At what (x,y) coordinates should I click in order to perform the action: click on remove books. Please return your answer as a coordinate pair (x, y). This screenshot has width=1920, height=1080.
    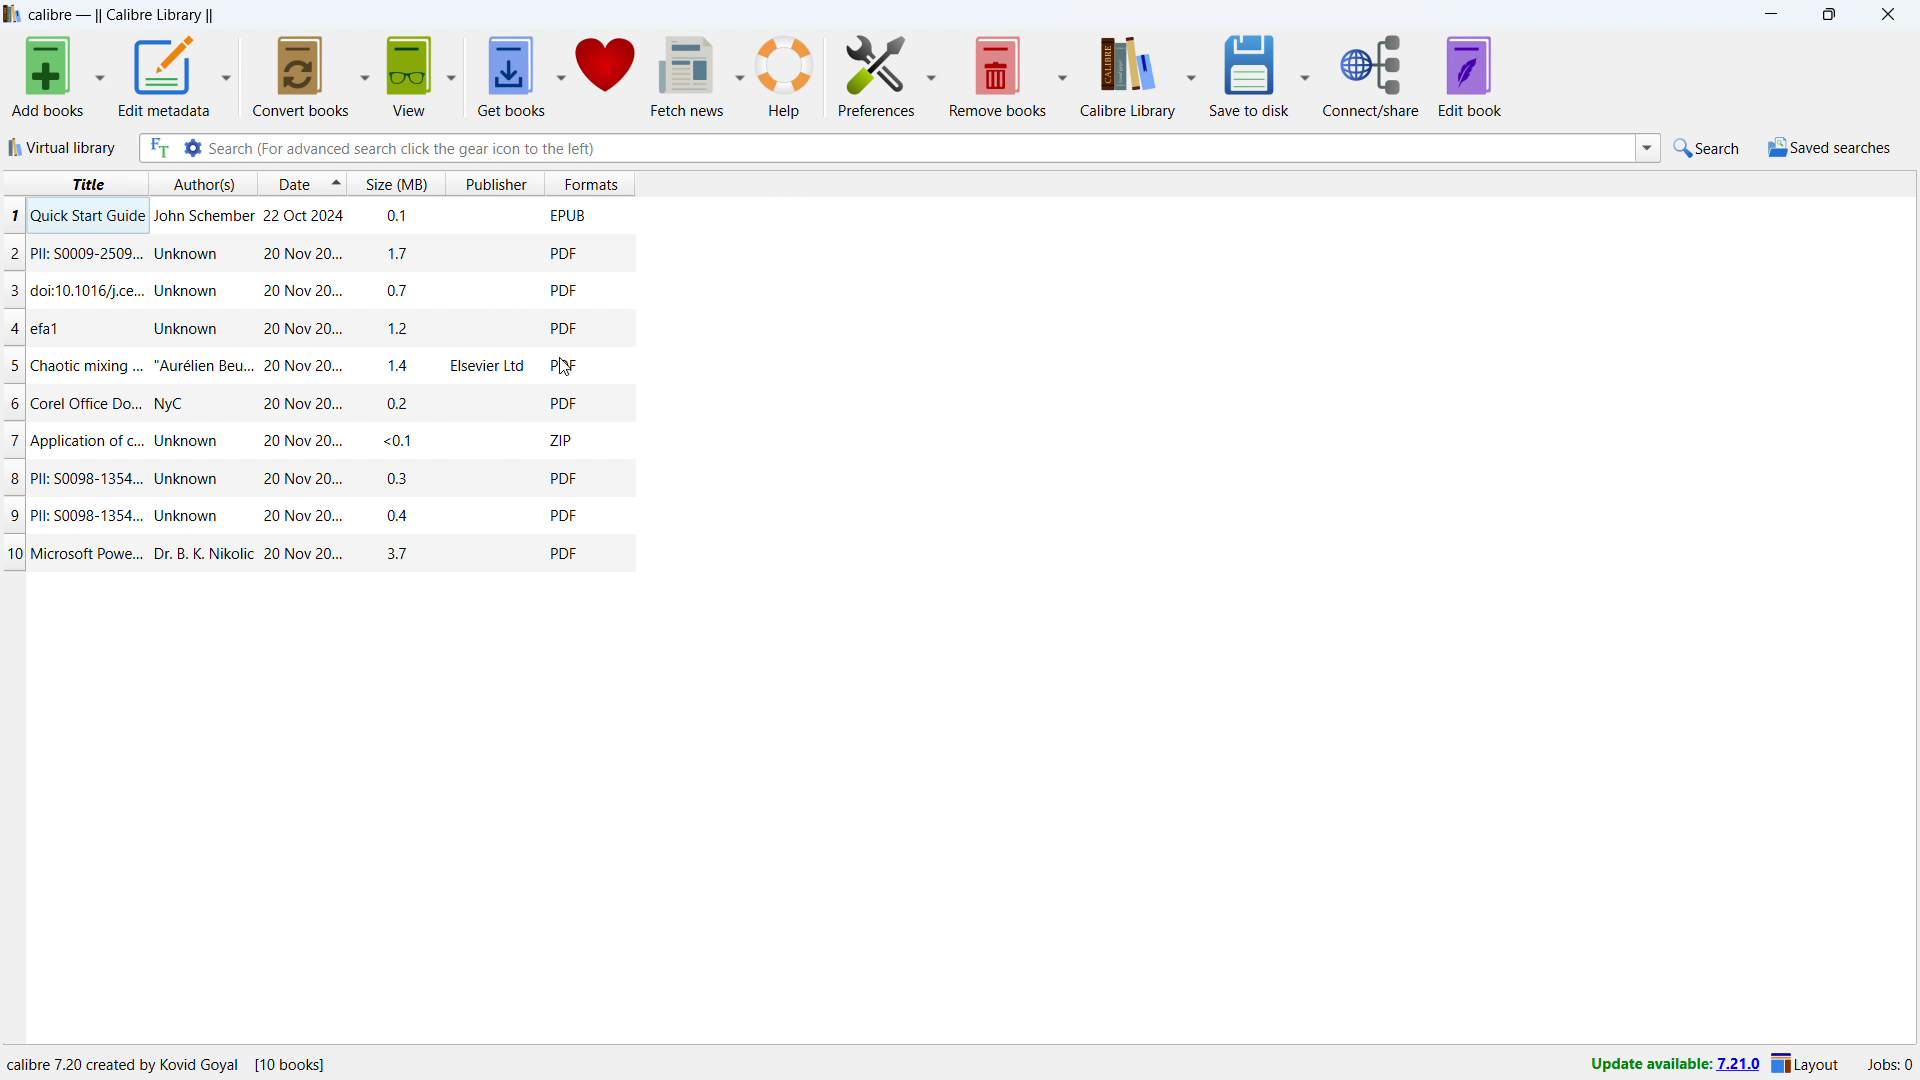
    Looking at the image, I should click on (998, 75).